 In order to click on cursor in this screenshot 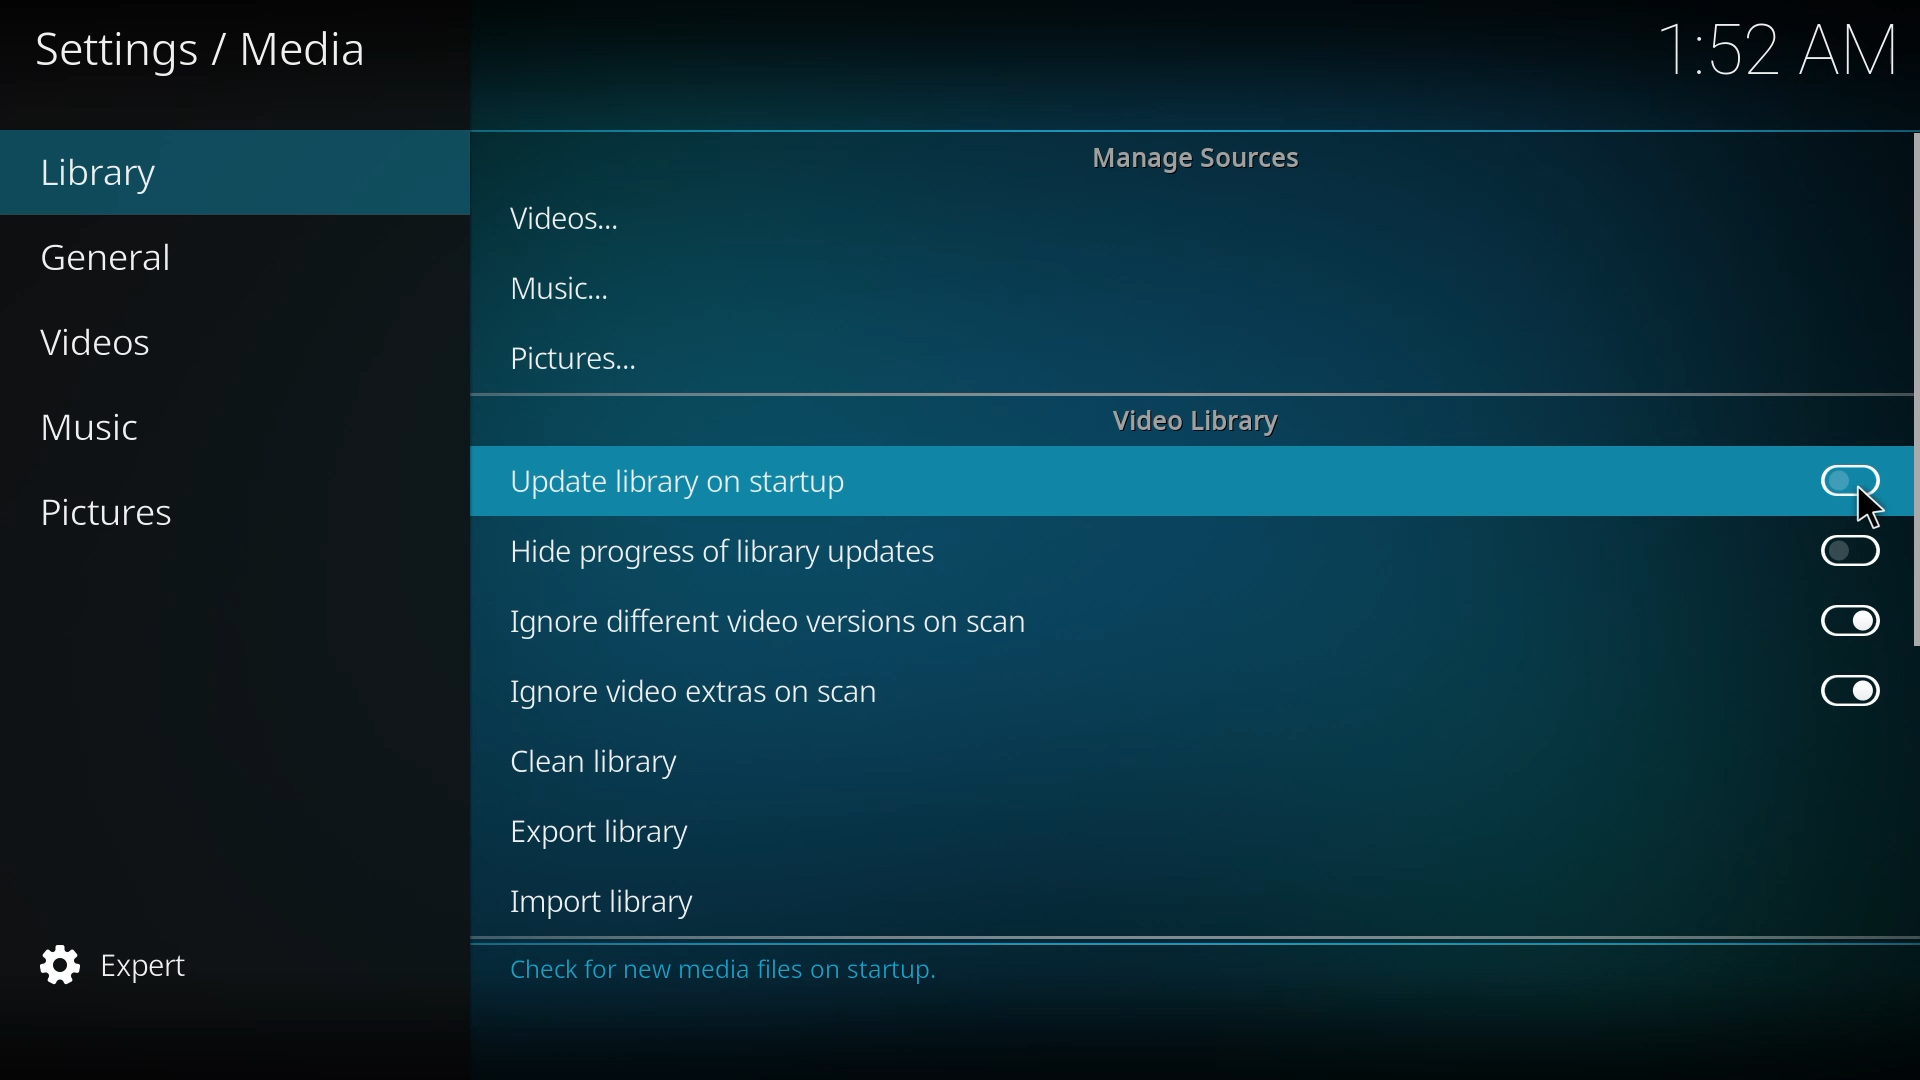, I will do `click(1868, 508)`.